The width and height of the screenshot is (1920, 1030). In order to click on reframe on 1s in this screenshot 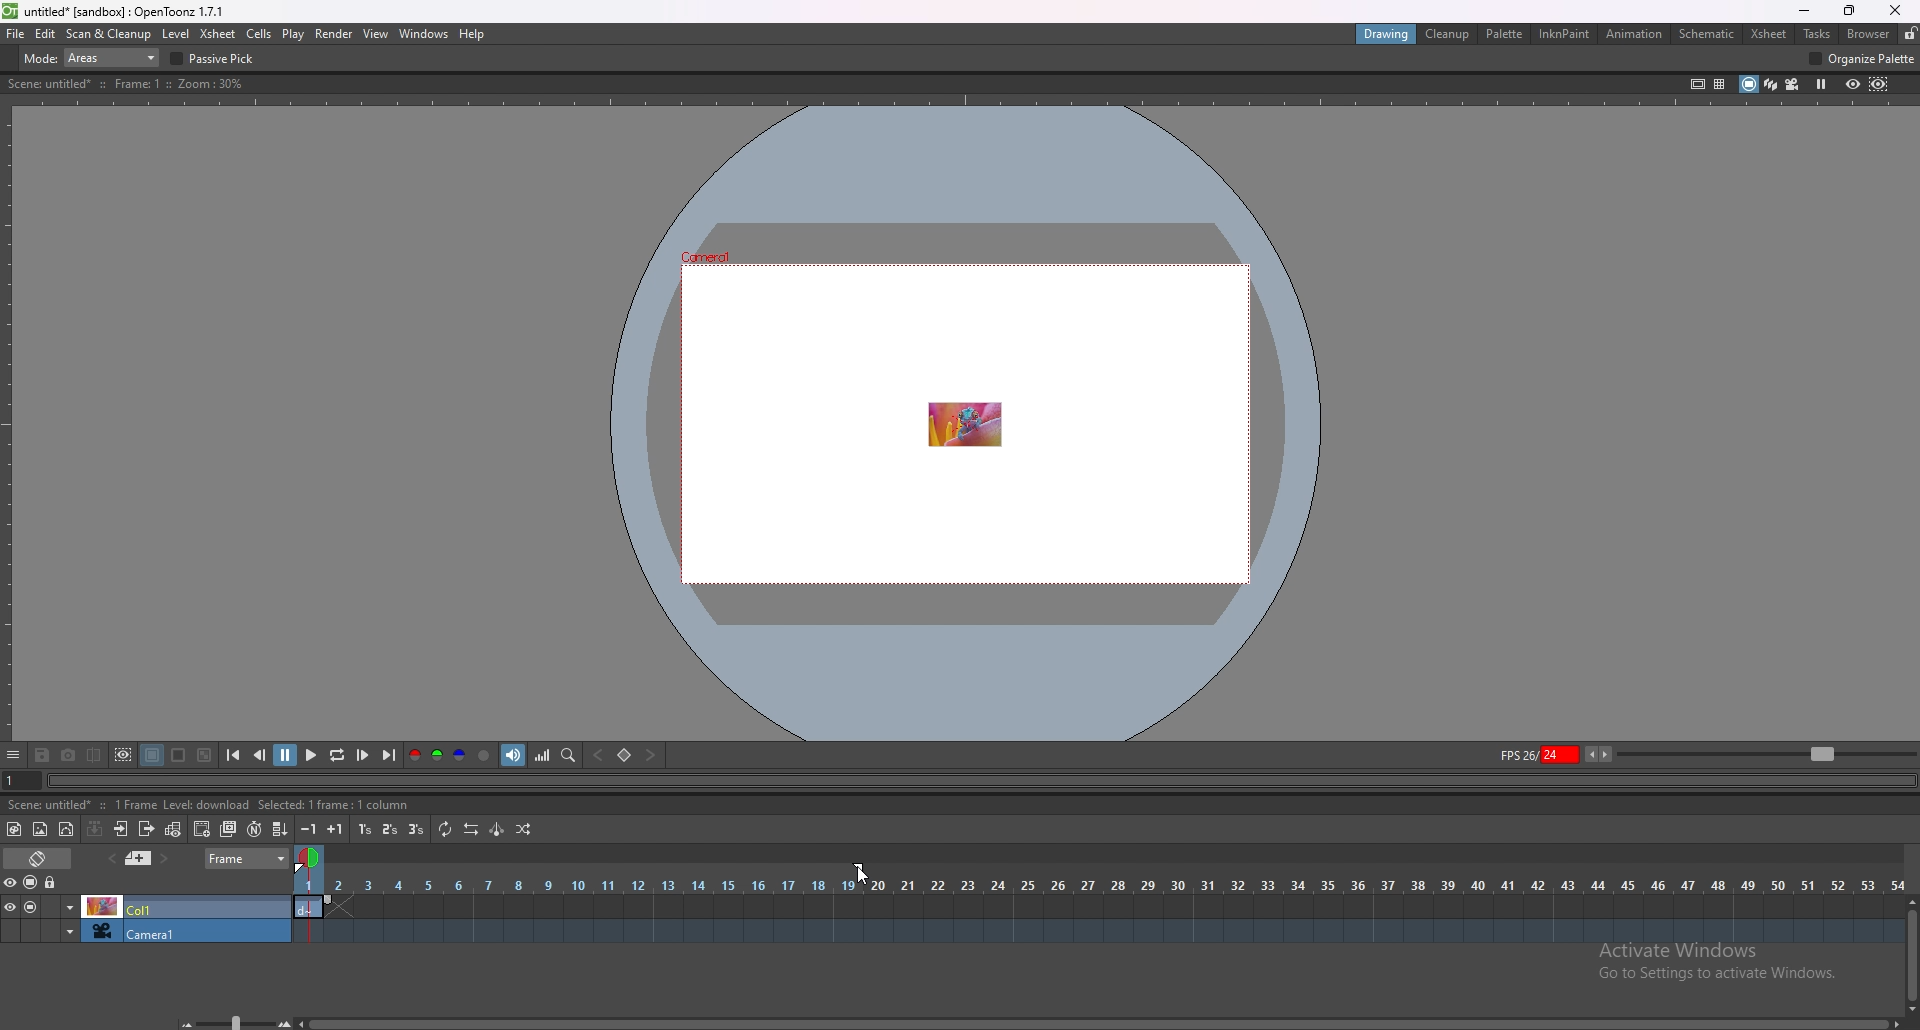, I will do `click(365, 830)`.